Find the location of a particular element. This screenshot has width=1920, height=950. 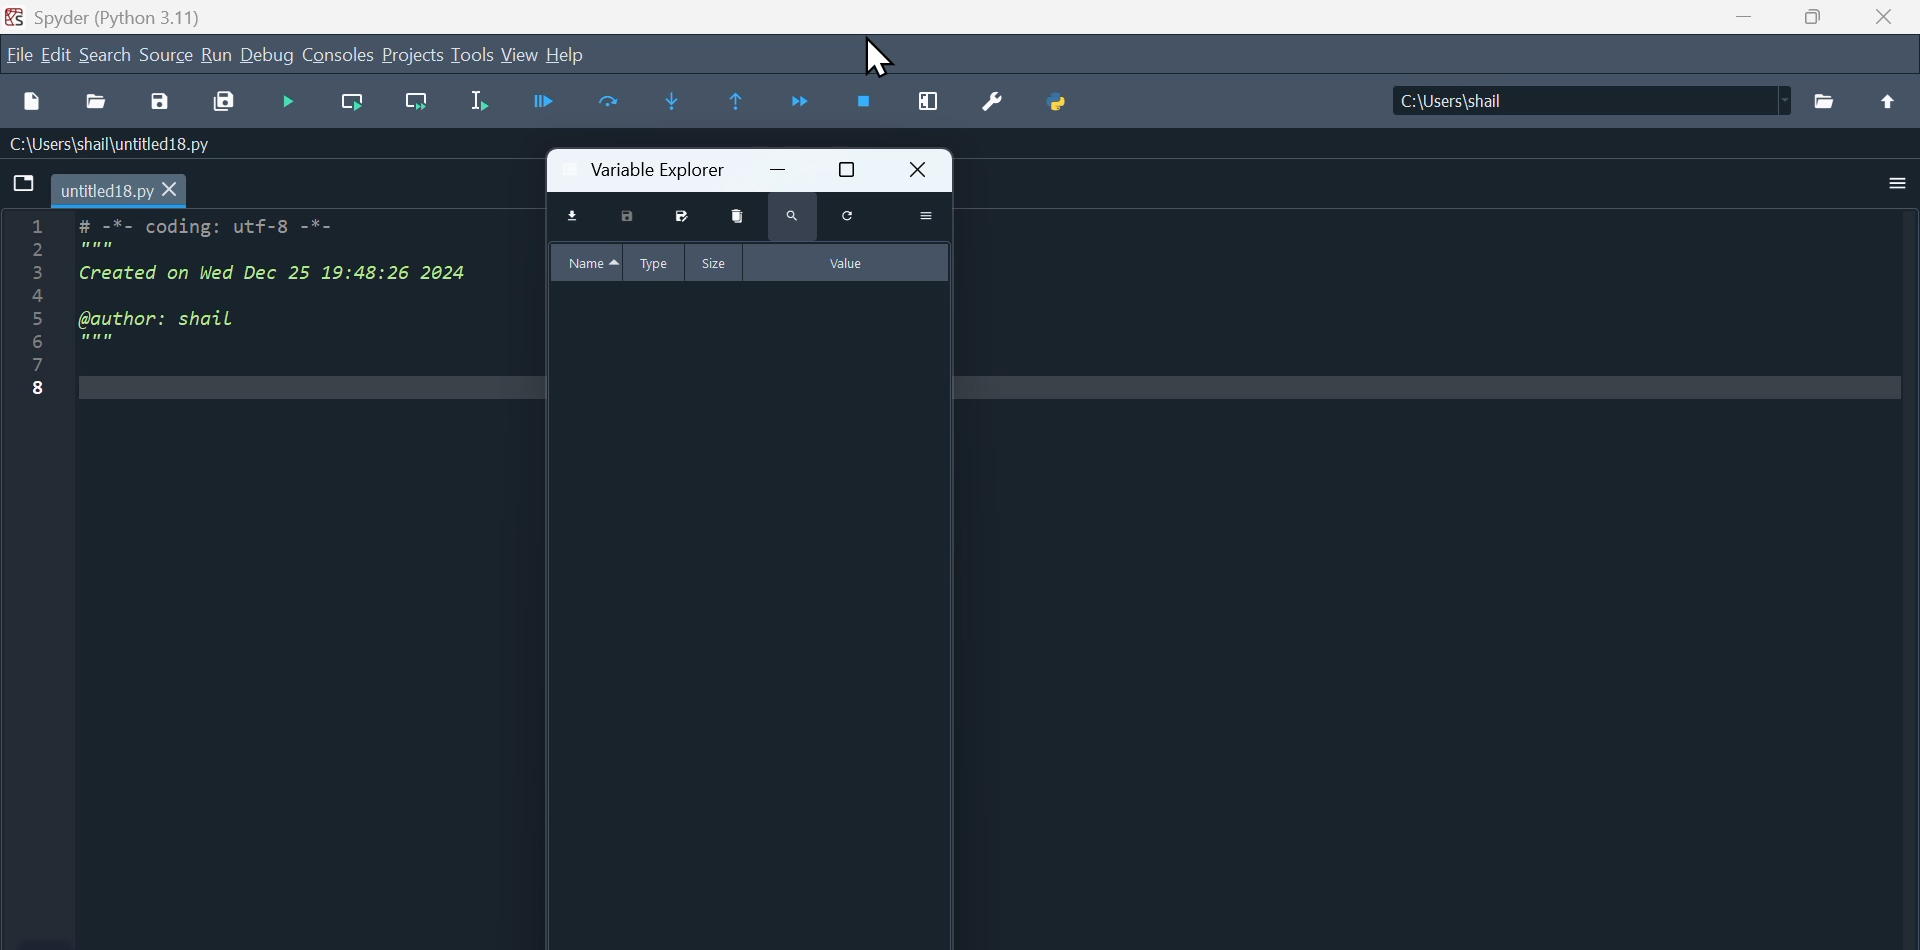

Stop Debugging is located at coordinates (867, 108).